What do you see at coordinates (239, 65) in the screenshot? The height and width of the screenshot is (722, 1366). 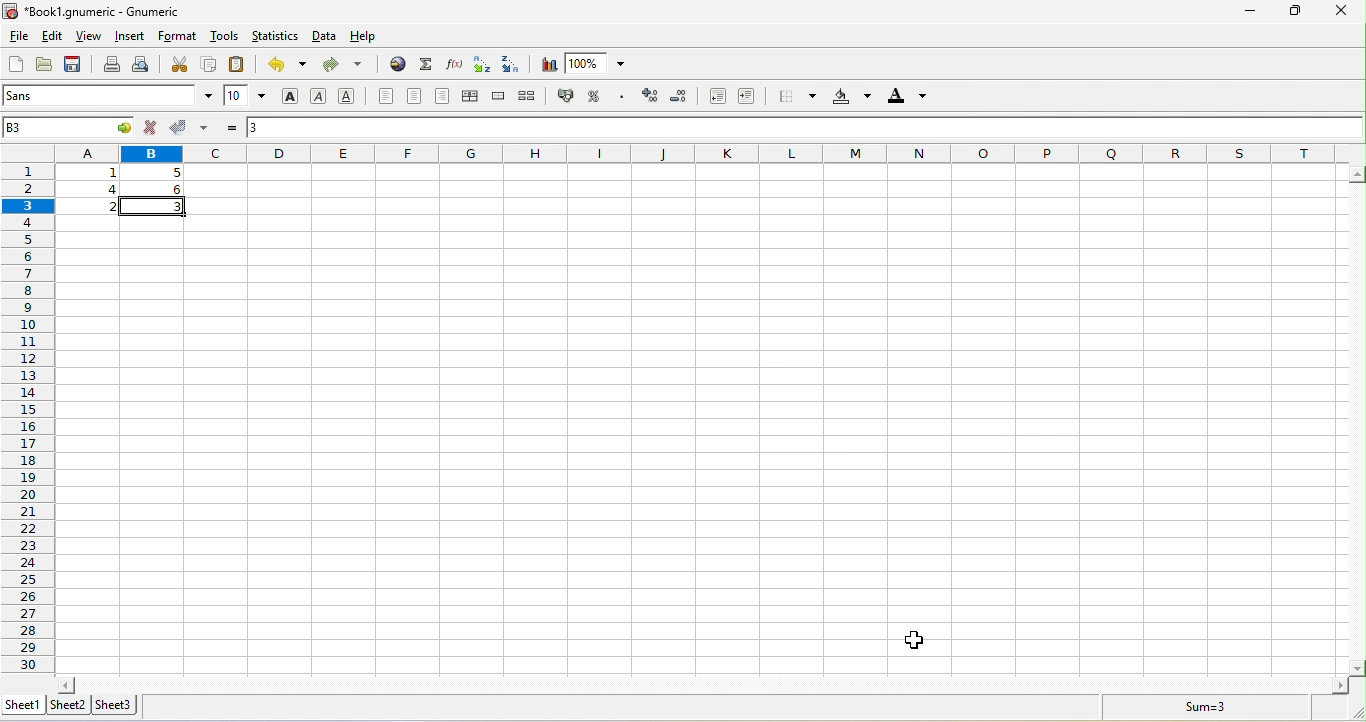 I see `paste` at bounding box center [239, 65].